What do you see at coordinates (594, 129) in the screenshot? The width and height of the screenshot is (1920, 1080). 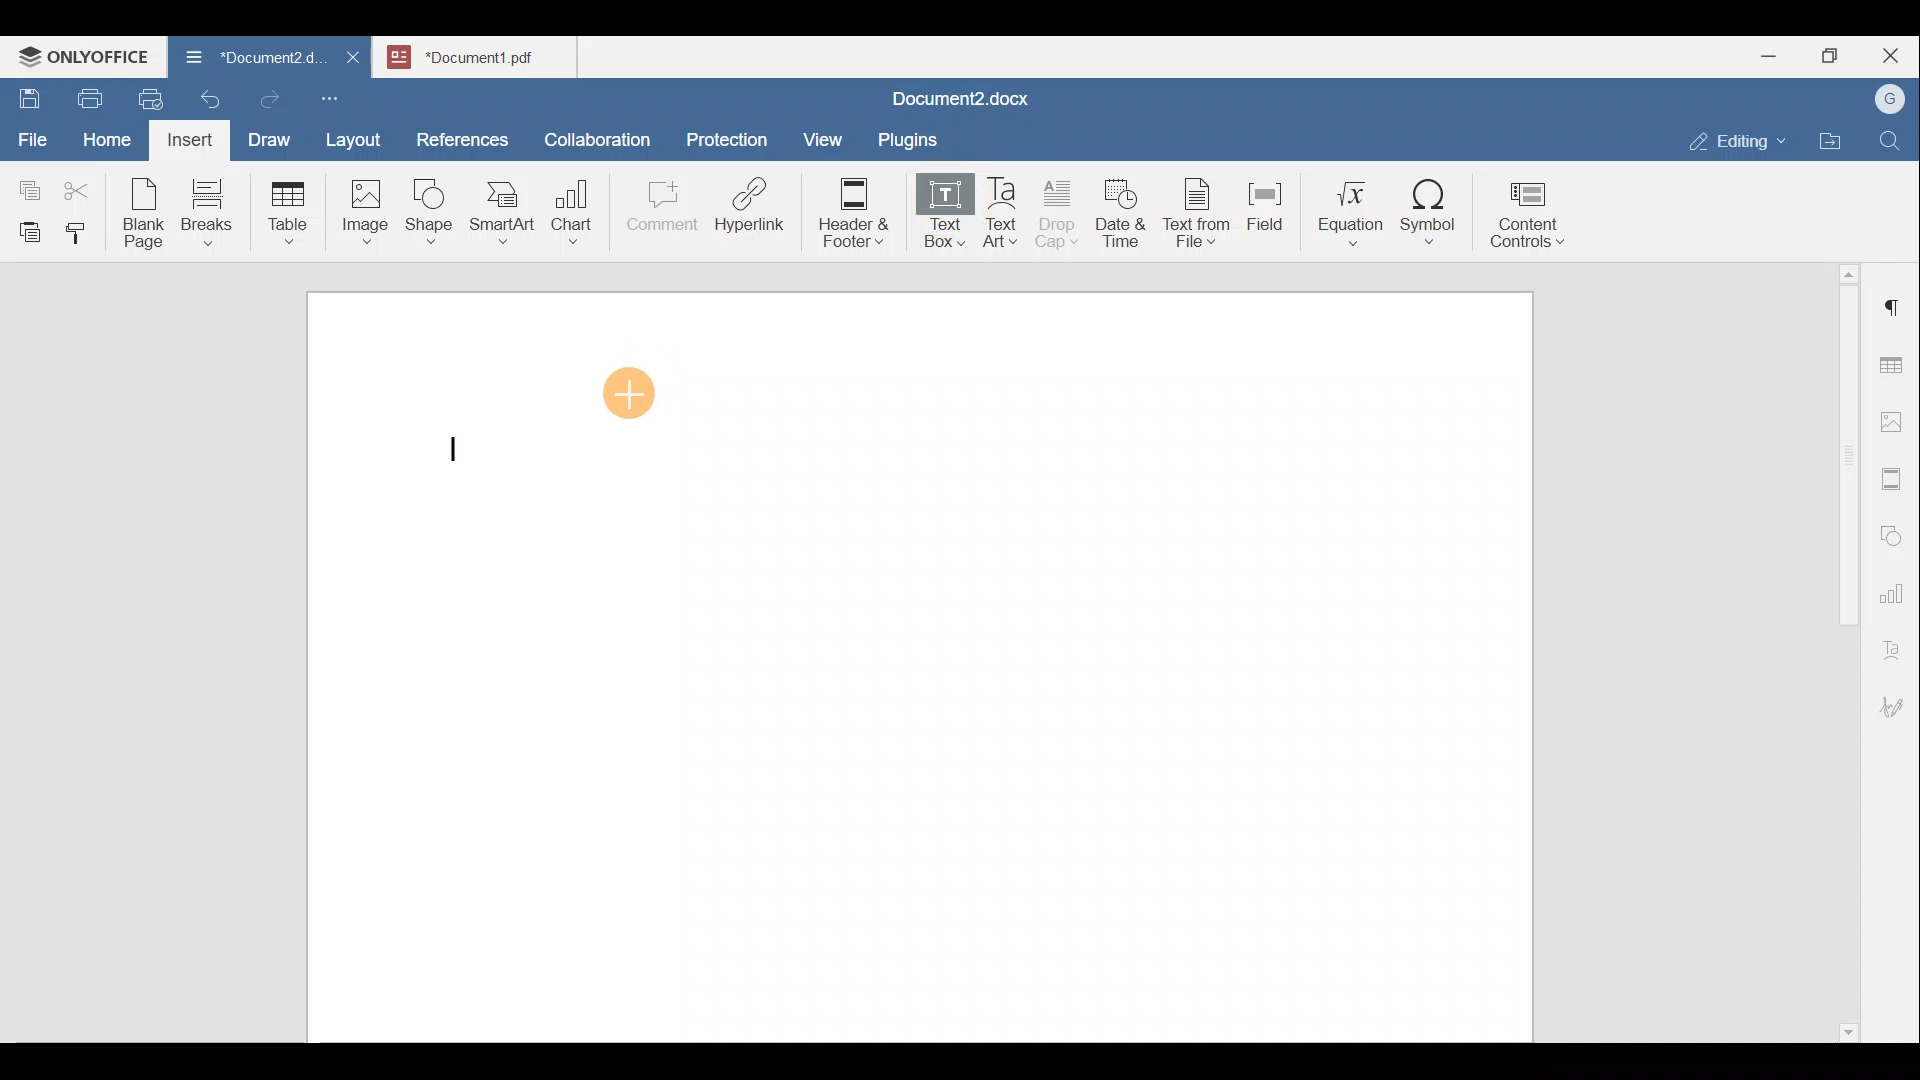 I see `Collaboration` at bounding box center [594, 129].